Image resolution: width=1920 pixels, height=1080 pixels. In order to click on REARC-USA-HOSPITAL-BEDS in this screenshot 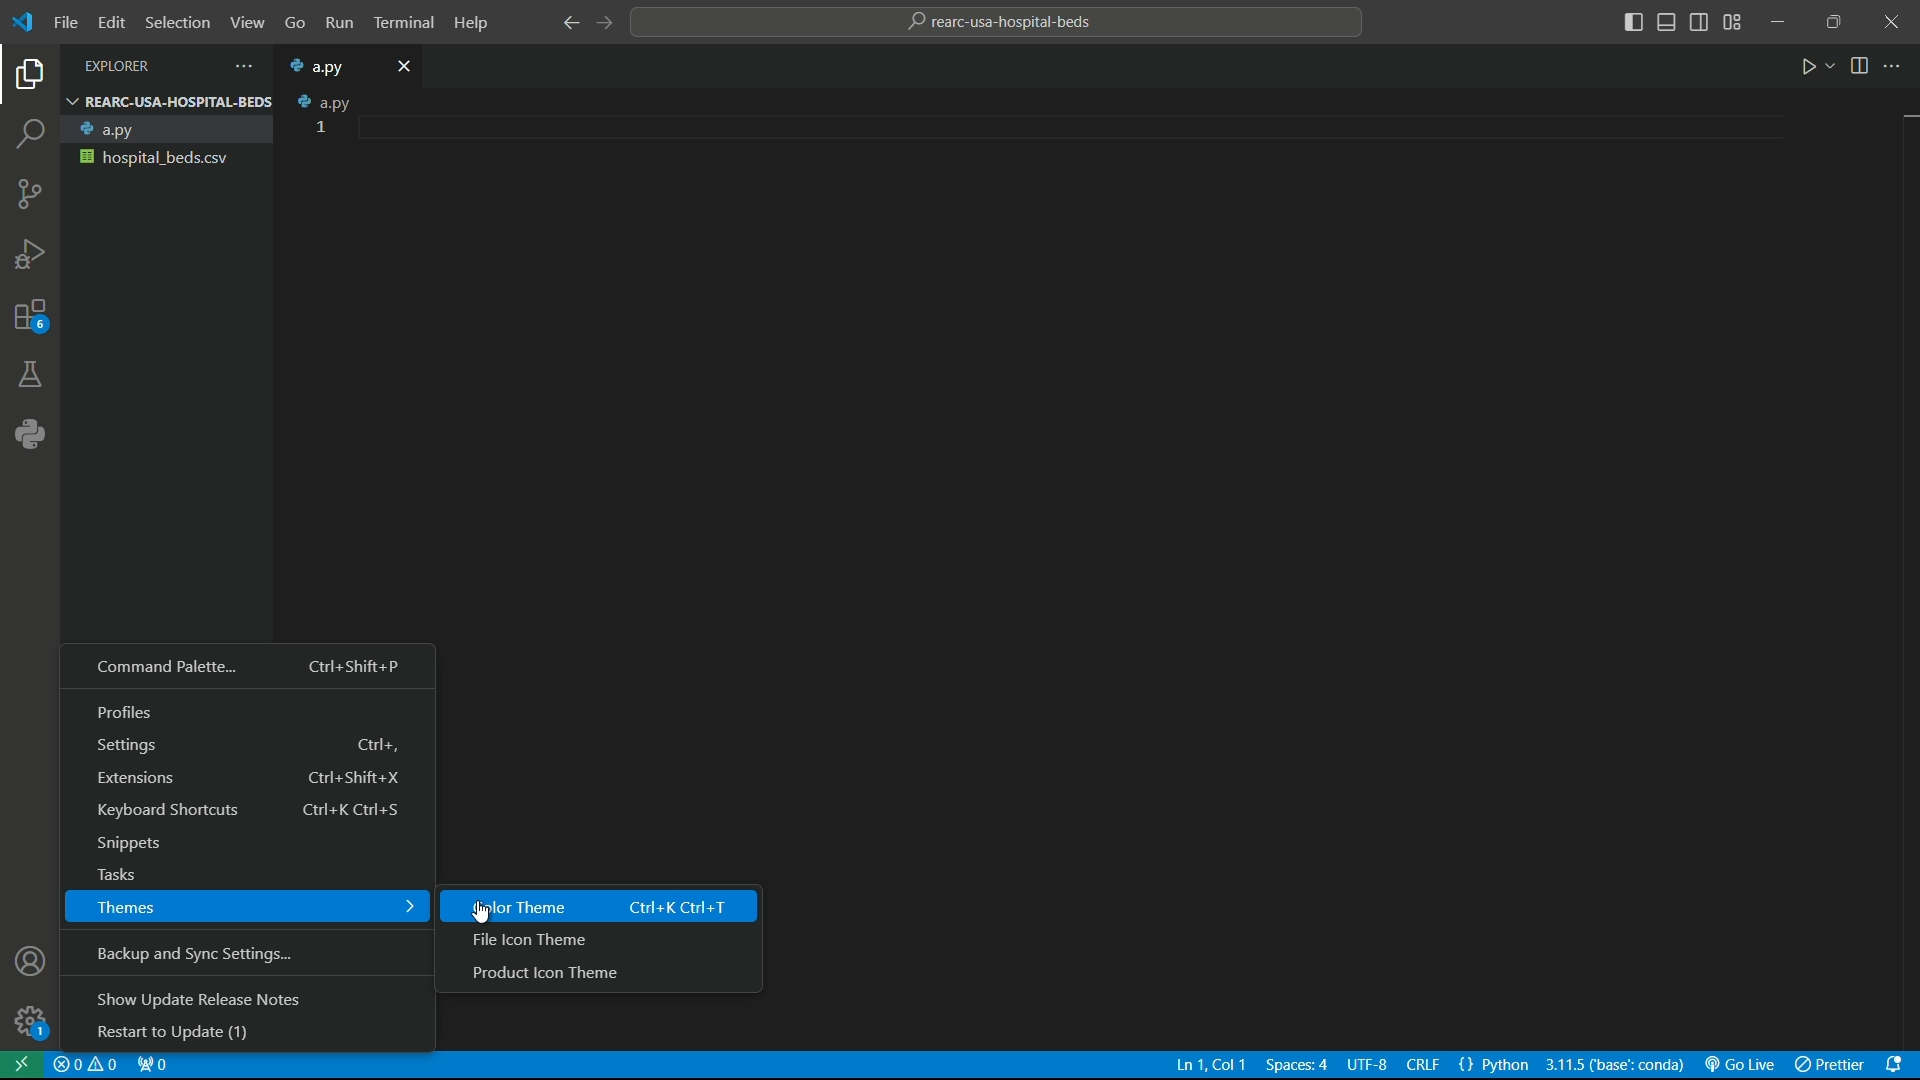, I will do `click(168, 101)`.